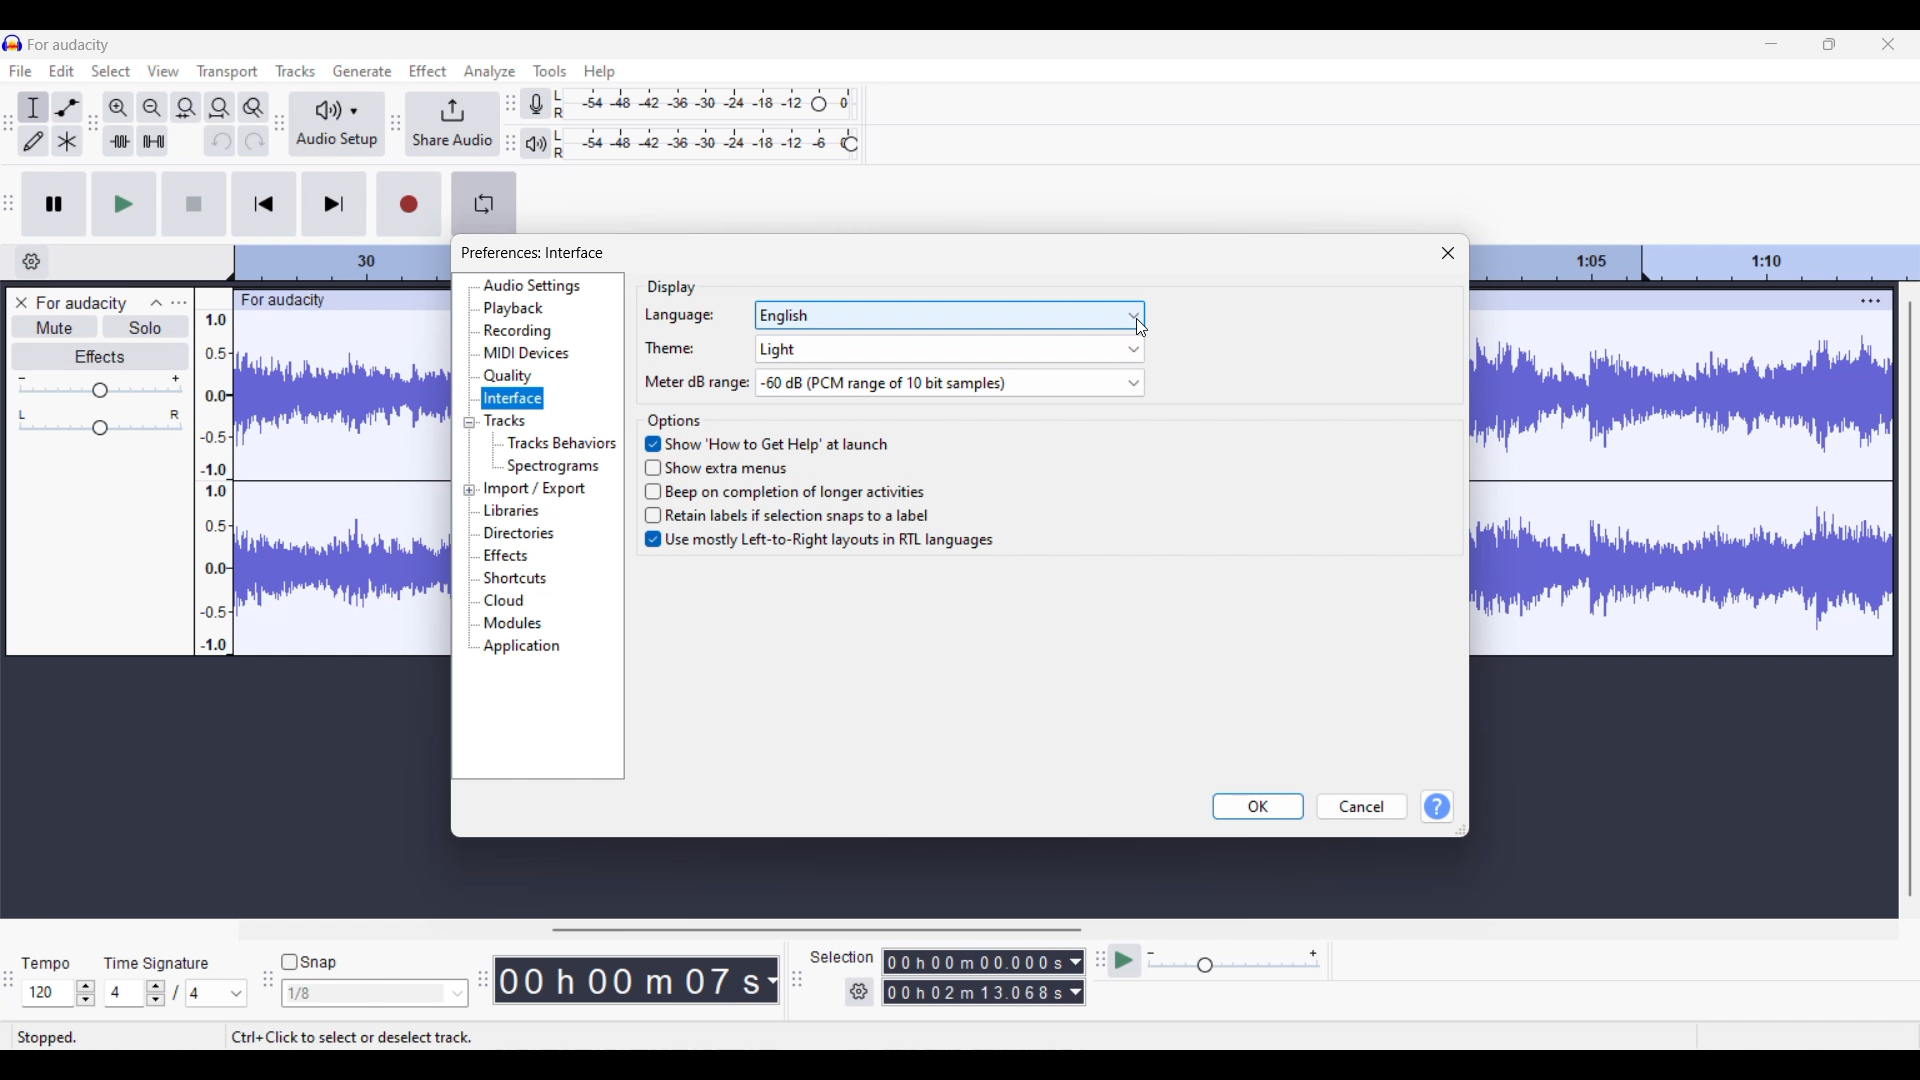 The image size is (1920, 1080). Describe the element at coordinates (124, 204) in the screenshot. I see `Play/Play once` at that location.